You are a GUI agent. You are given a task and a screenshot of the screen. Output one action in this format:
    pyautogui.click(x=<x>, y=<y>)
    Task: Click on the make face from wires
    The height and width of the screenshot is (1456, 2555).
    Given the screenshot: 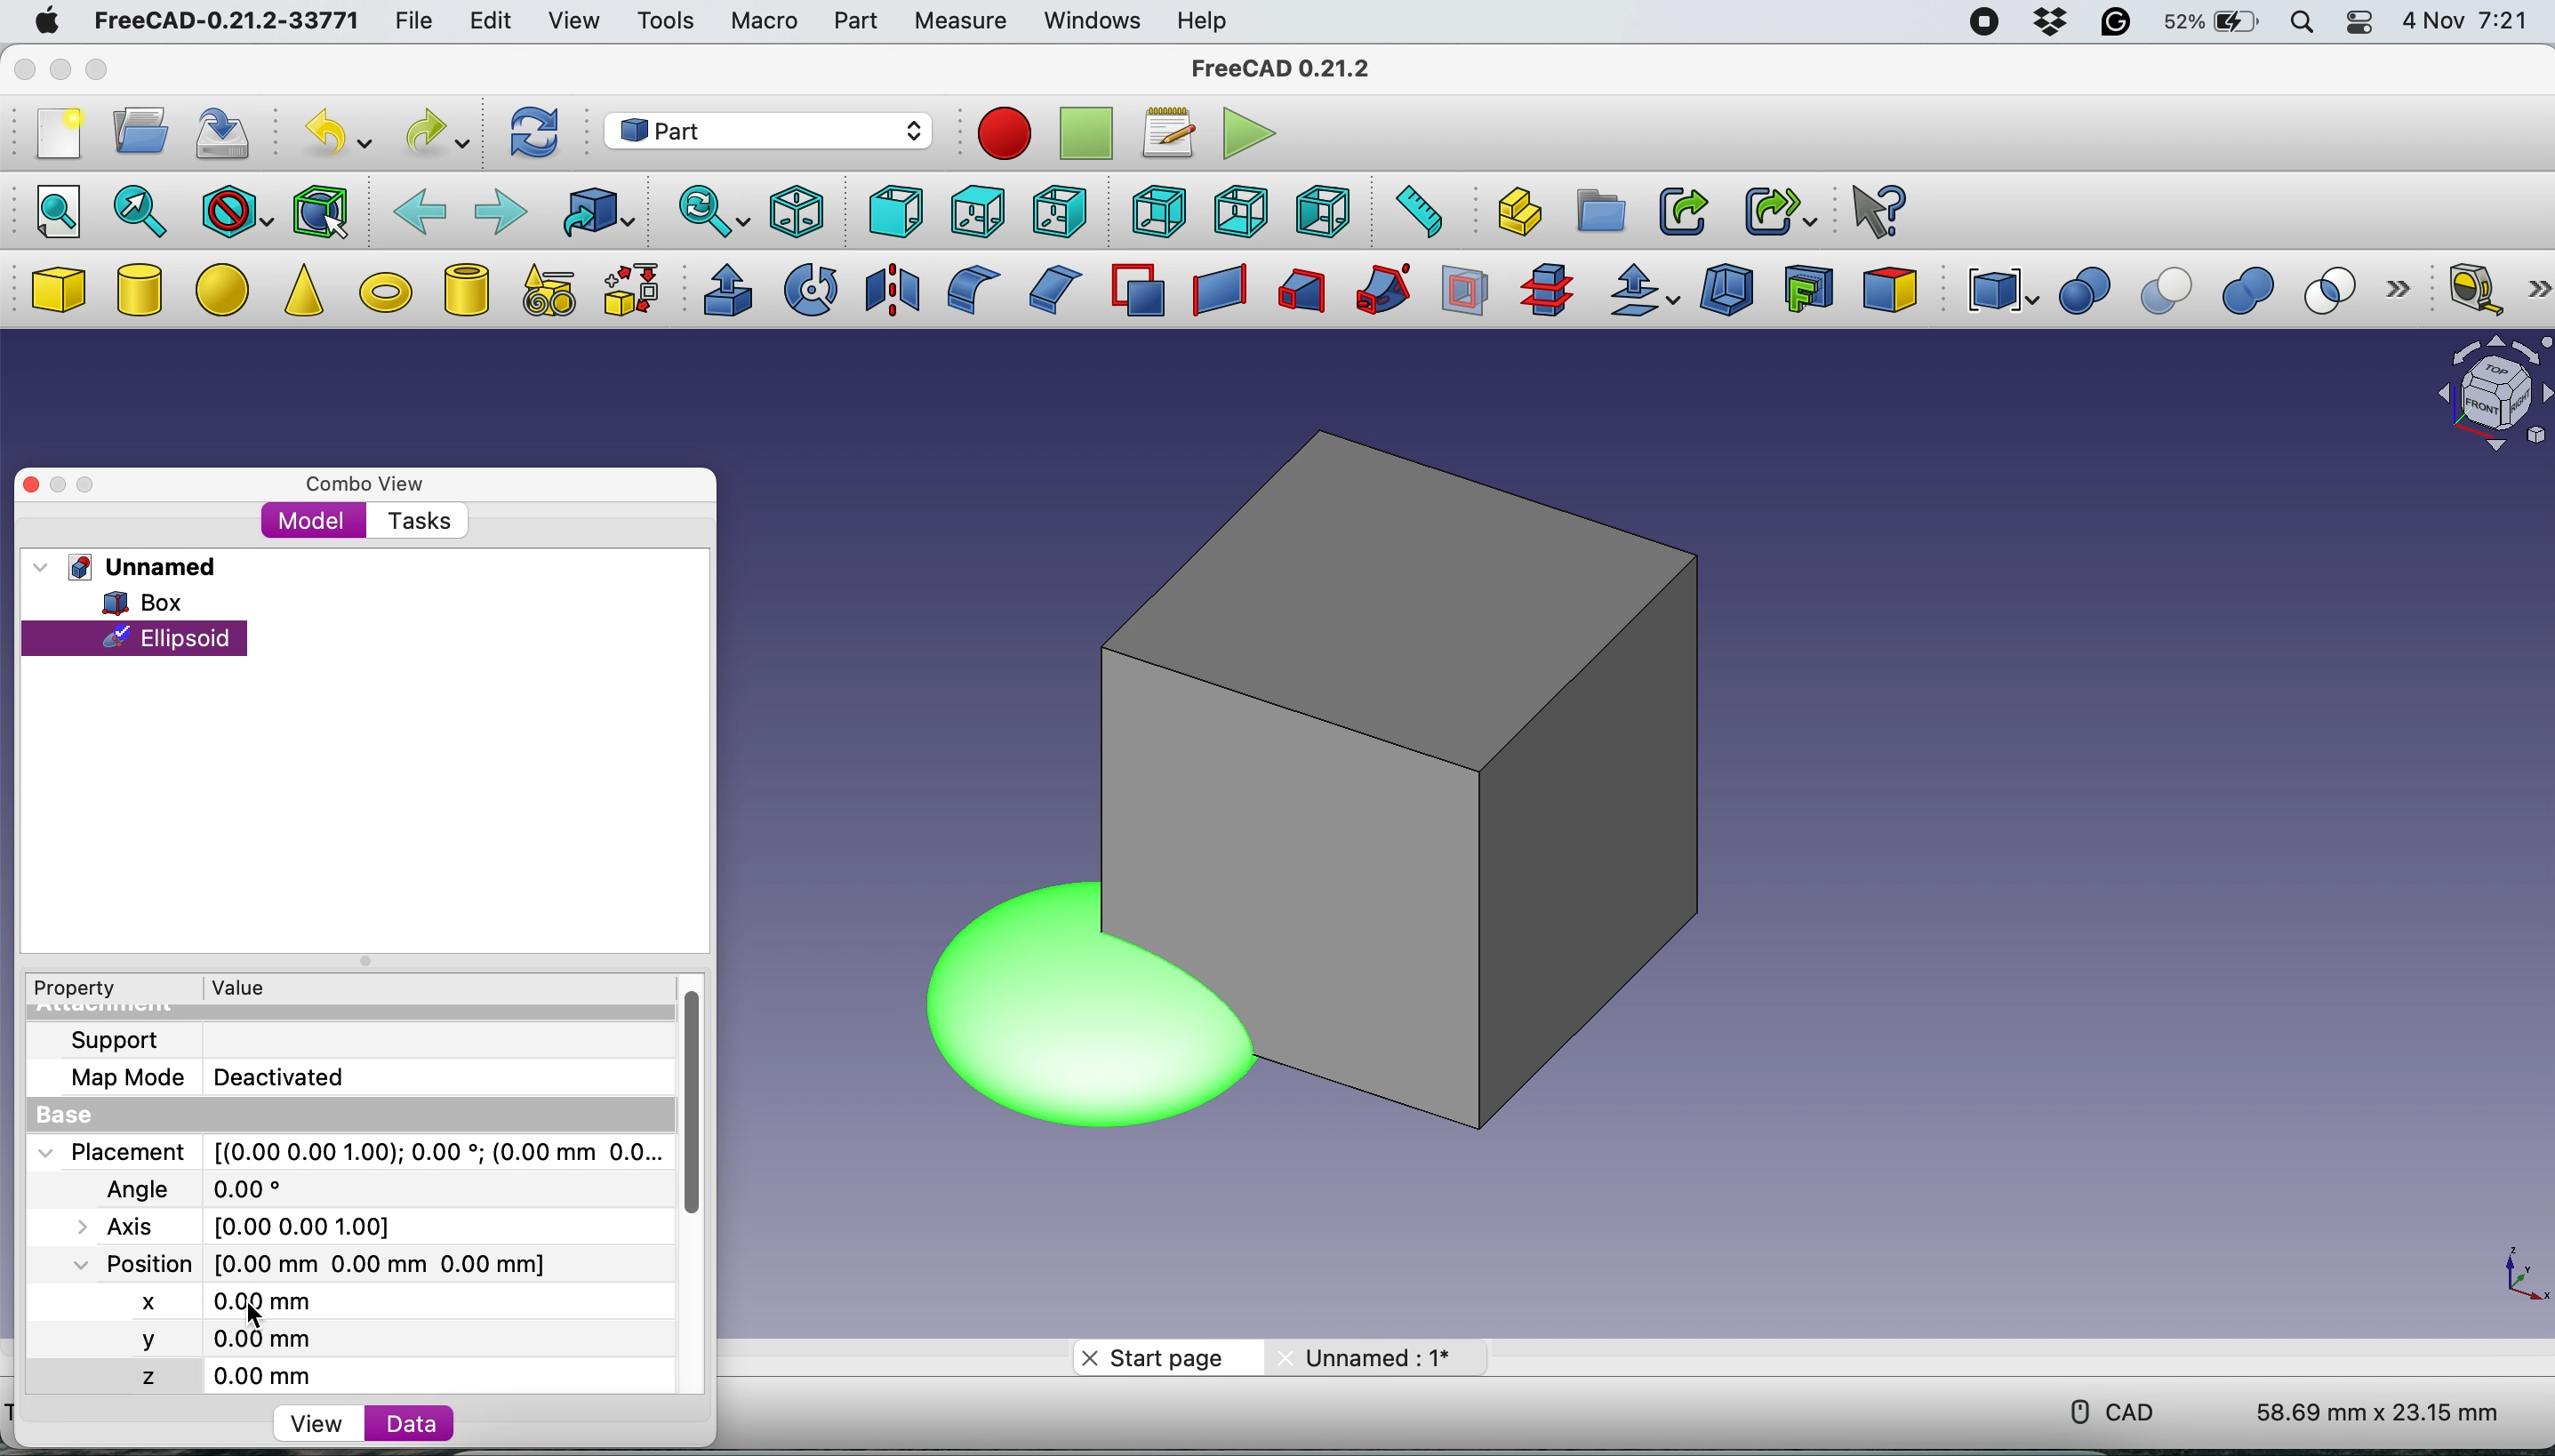 What is the action you would take?
    pyautogui.click(x=1137, y=290)
    